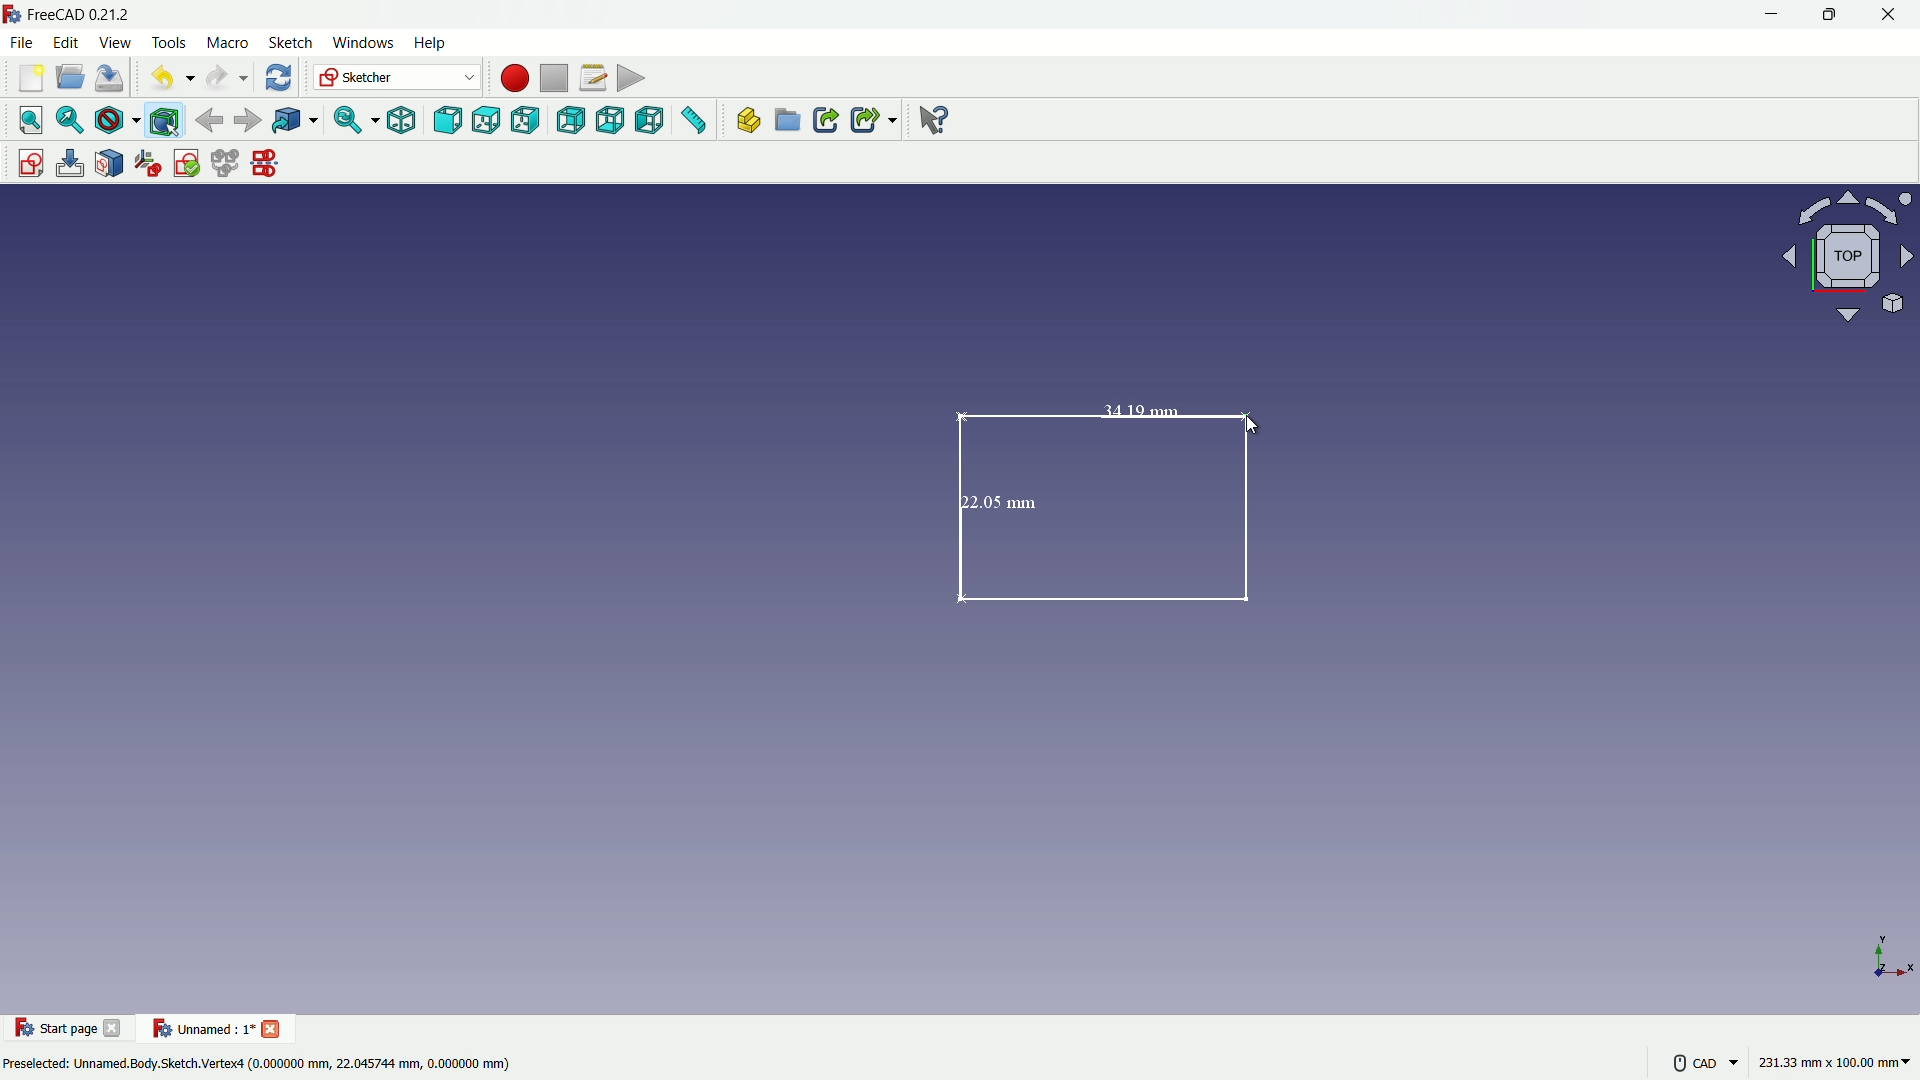  Describe the element at coordinates (95, 15) in the screenshot. I see `FreeCAD 0212` at that location.